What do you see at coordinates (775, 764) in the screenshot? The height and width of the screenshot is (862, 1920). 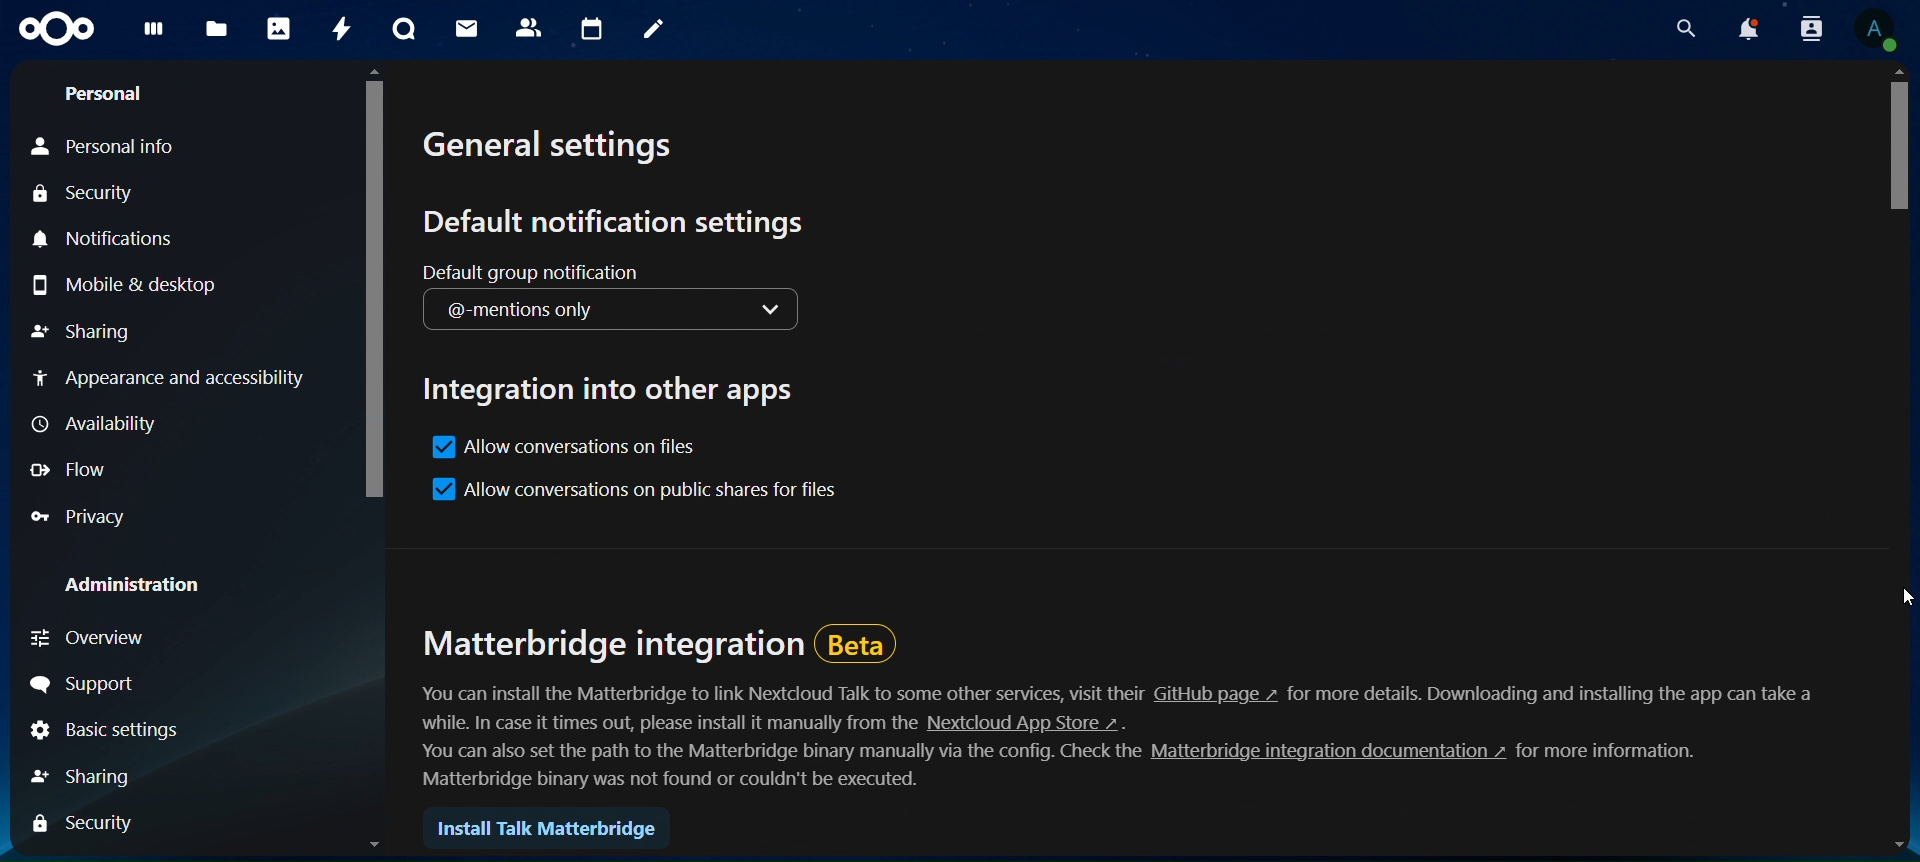 I see `text` at bounding box center [775, 764].